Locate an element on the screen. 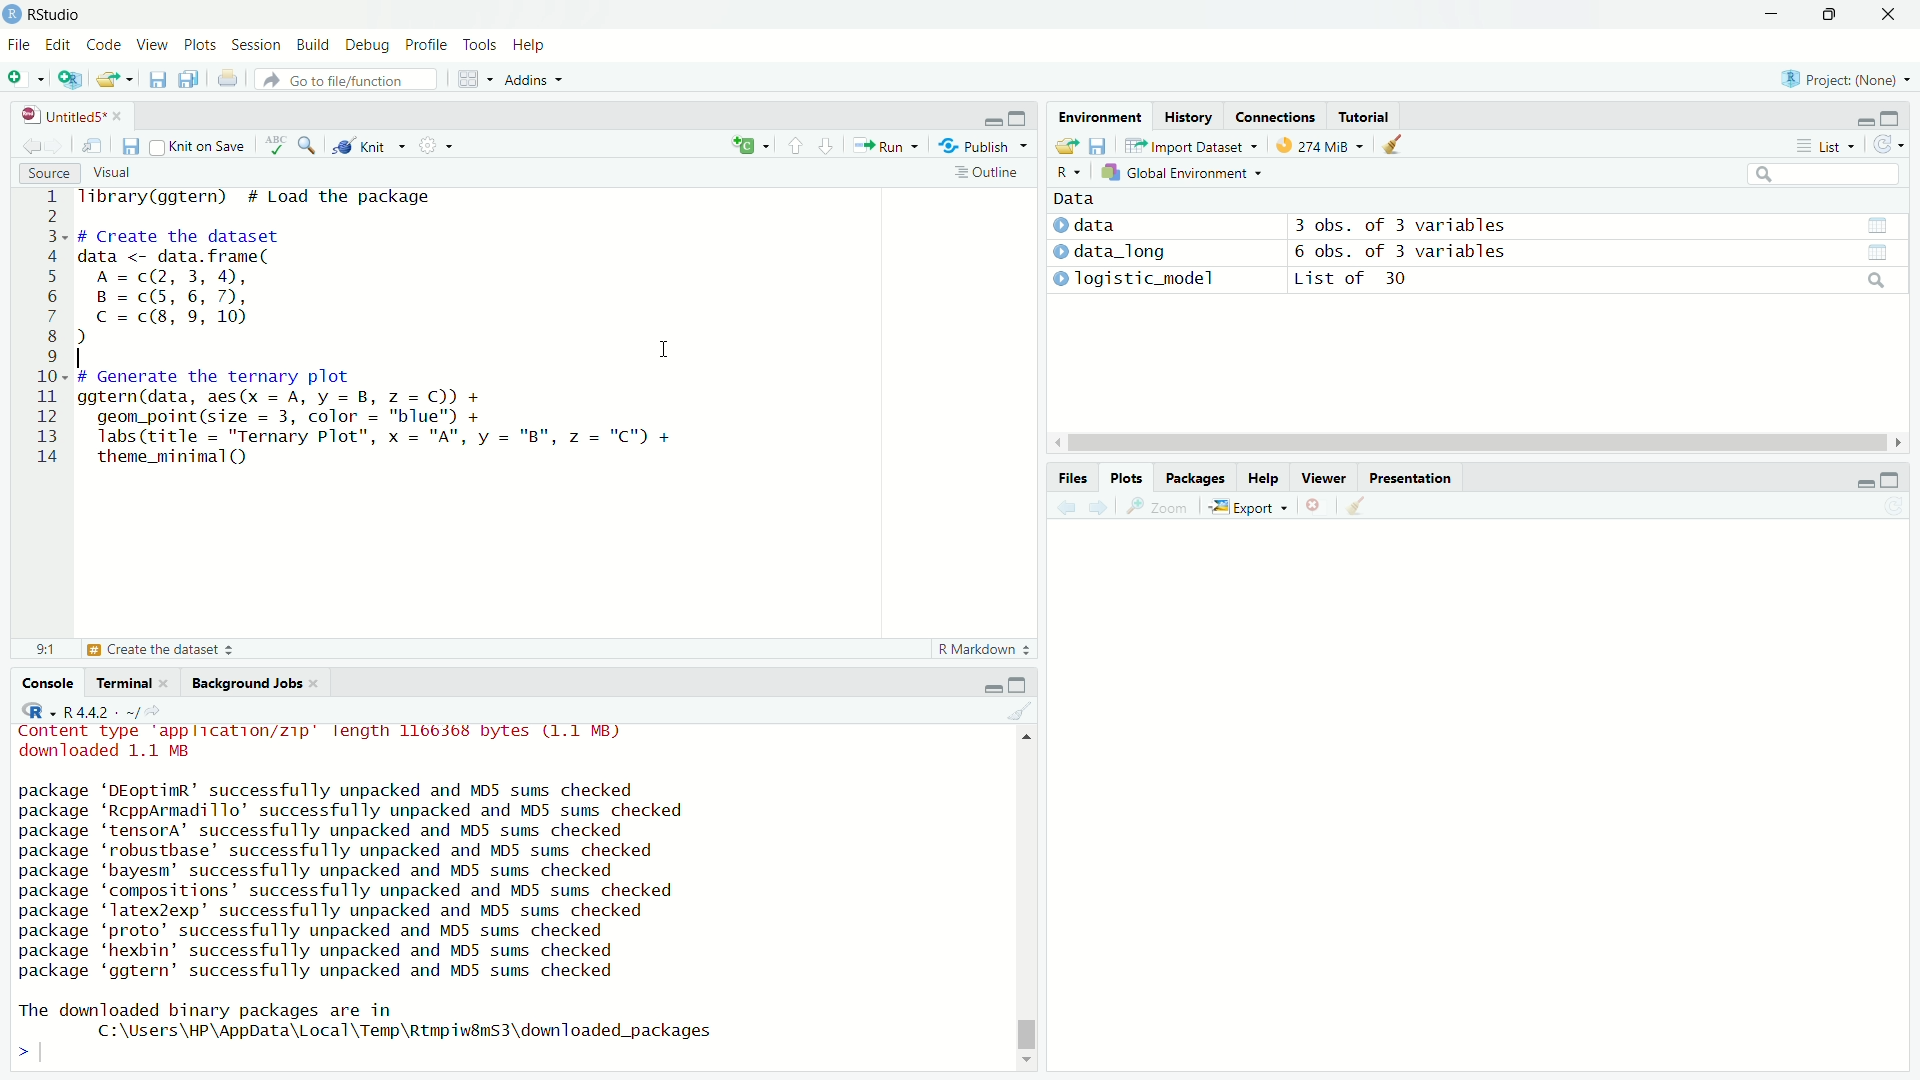 This screenshot has height=1080, width=1920. Help is located at coordinates (1259, 479).